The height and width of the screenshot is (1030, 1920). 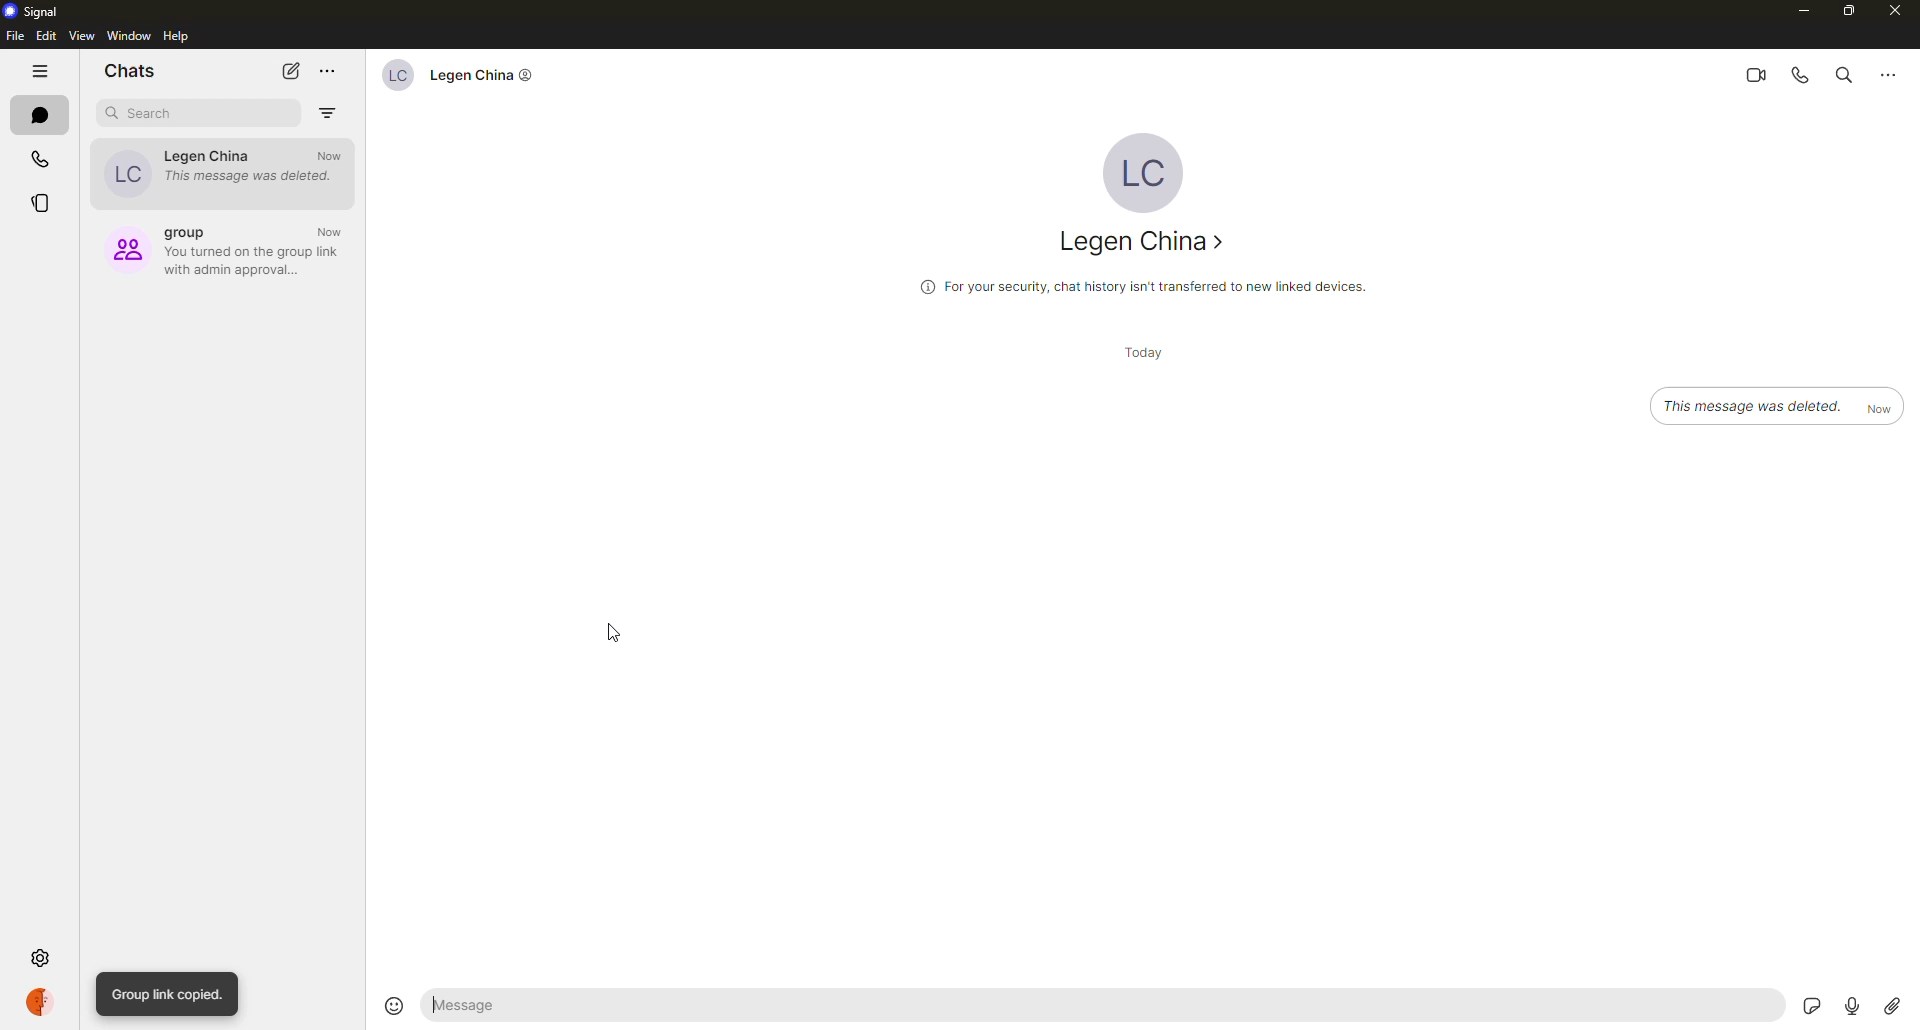 What do you see at coordinates (129, 36) in the screenshot?
I see `window` at bounding box center [129, 36].